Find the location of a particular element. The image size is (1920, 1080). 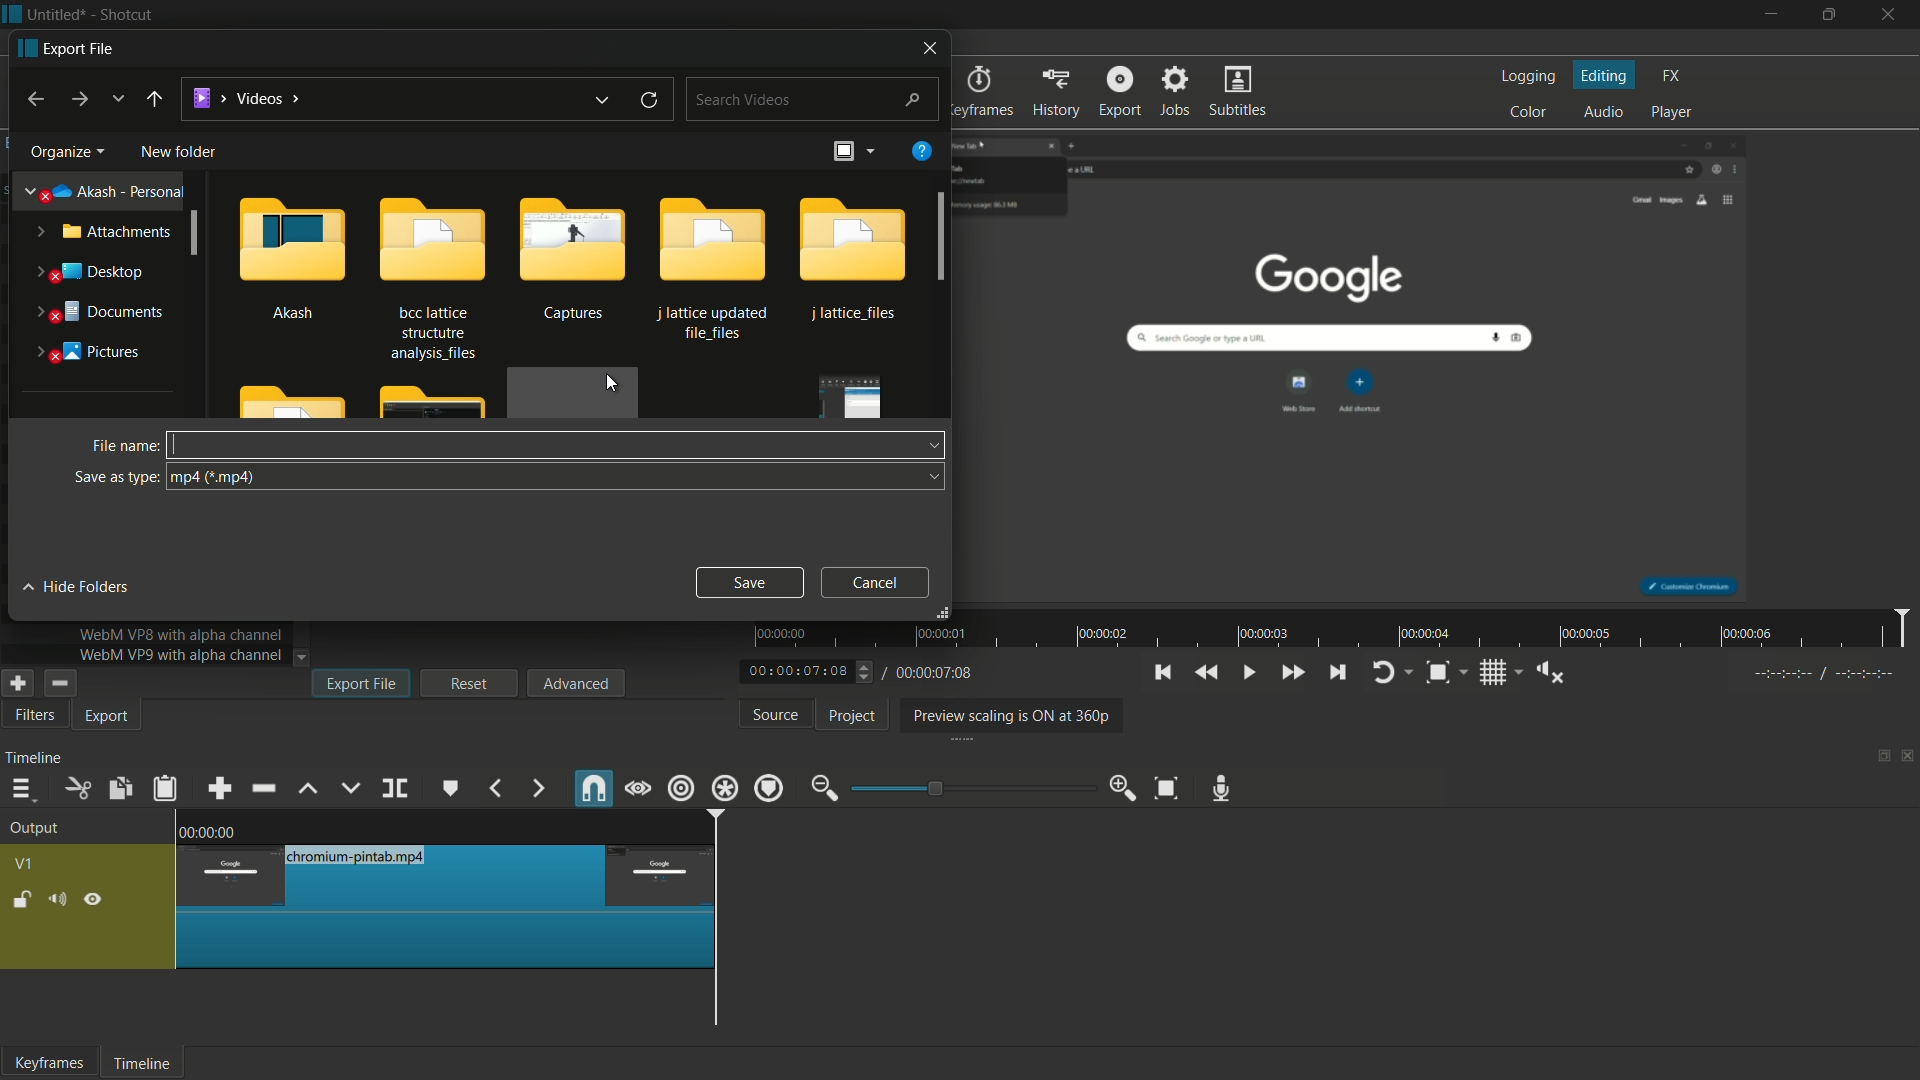

cursor is located at coordinates (178, 441).